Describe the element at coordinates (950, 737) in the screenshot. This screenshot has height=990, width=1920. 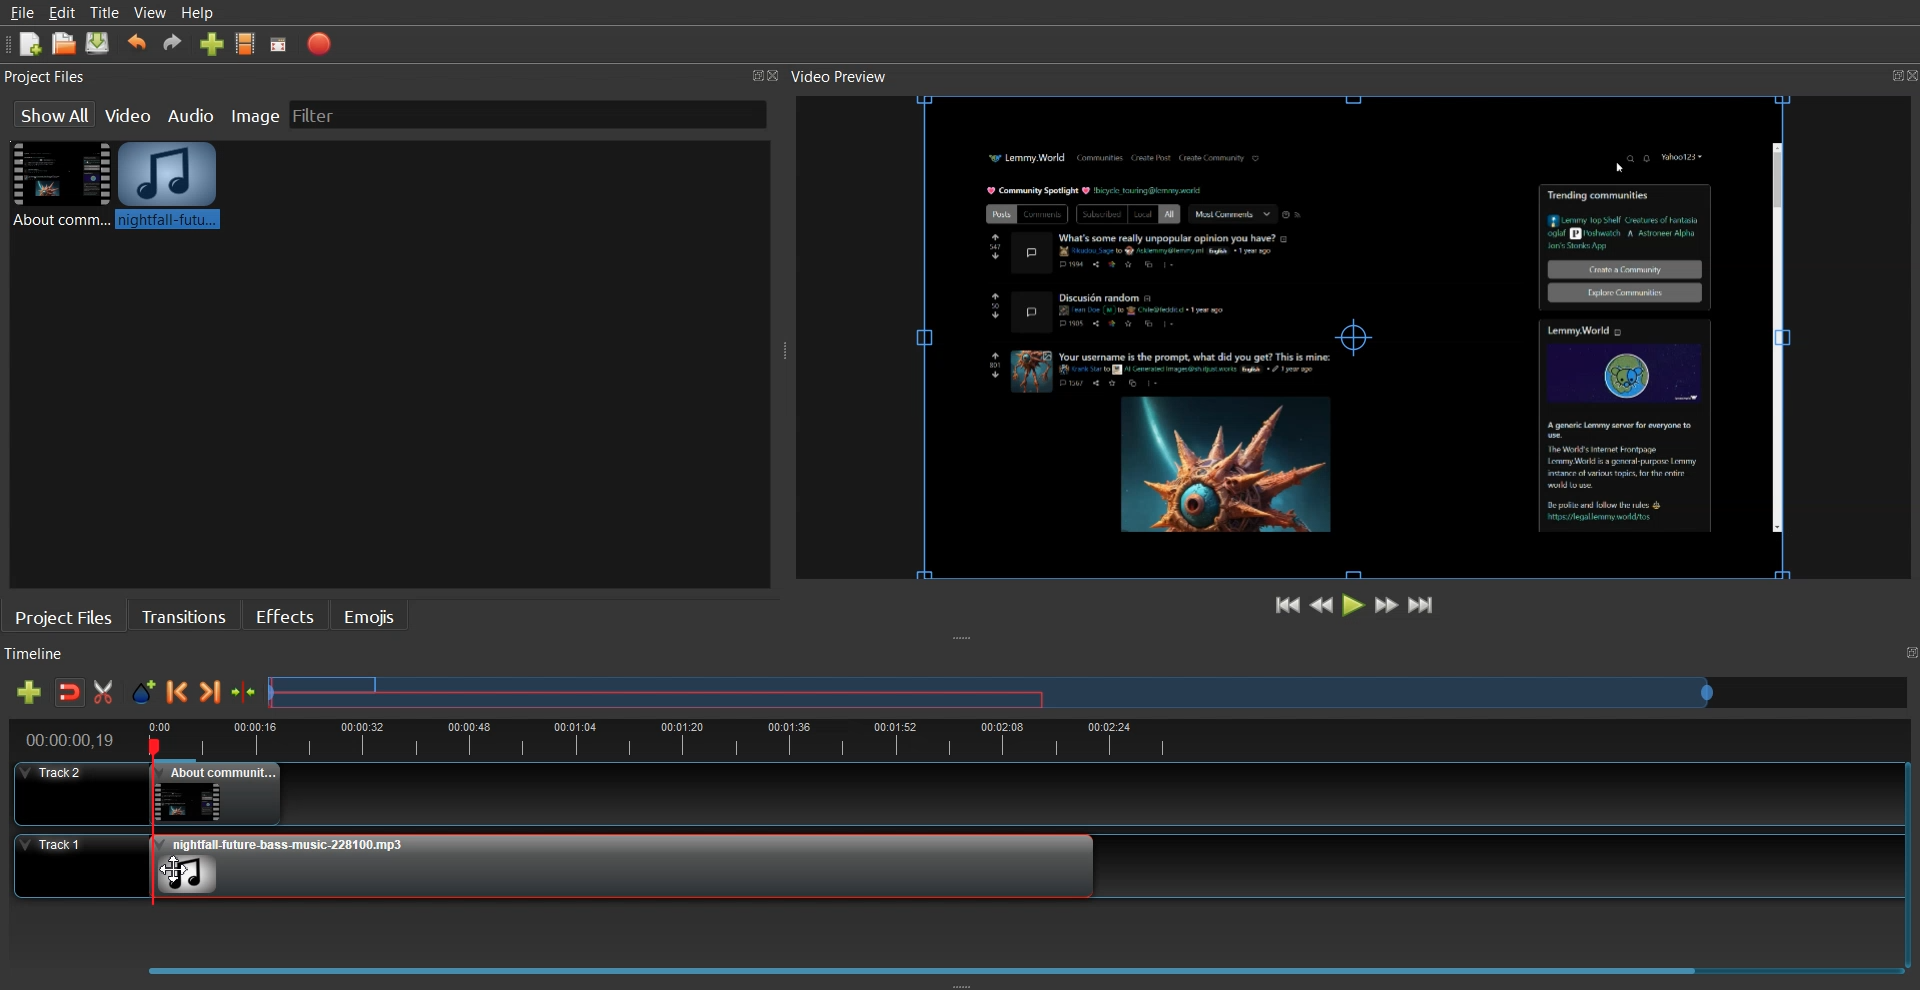
I see `timeline view` at that location.